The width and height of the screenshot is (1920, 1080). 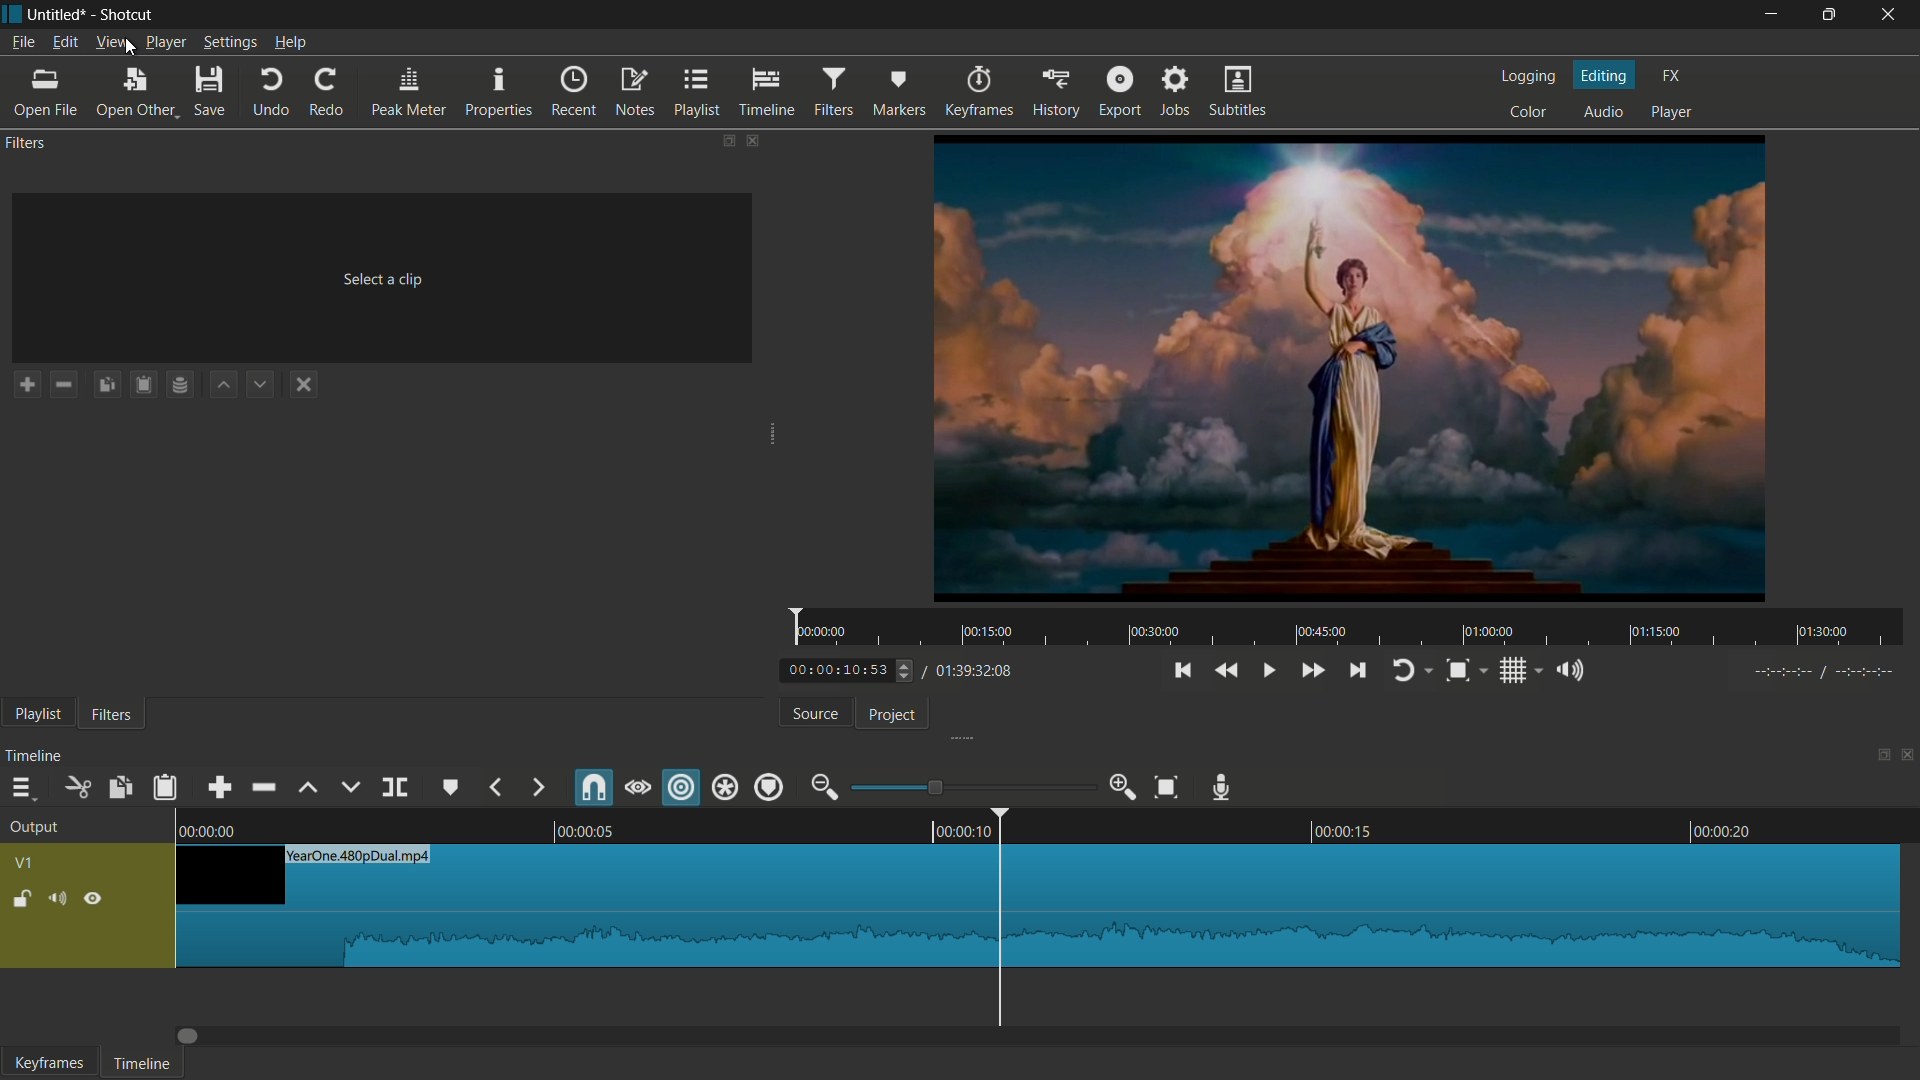 I want to click on zoom out, so click(x=823, y=787).